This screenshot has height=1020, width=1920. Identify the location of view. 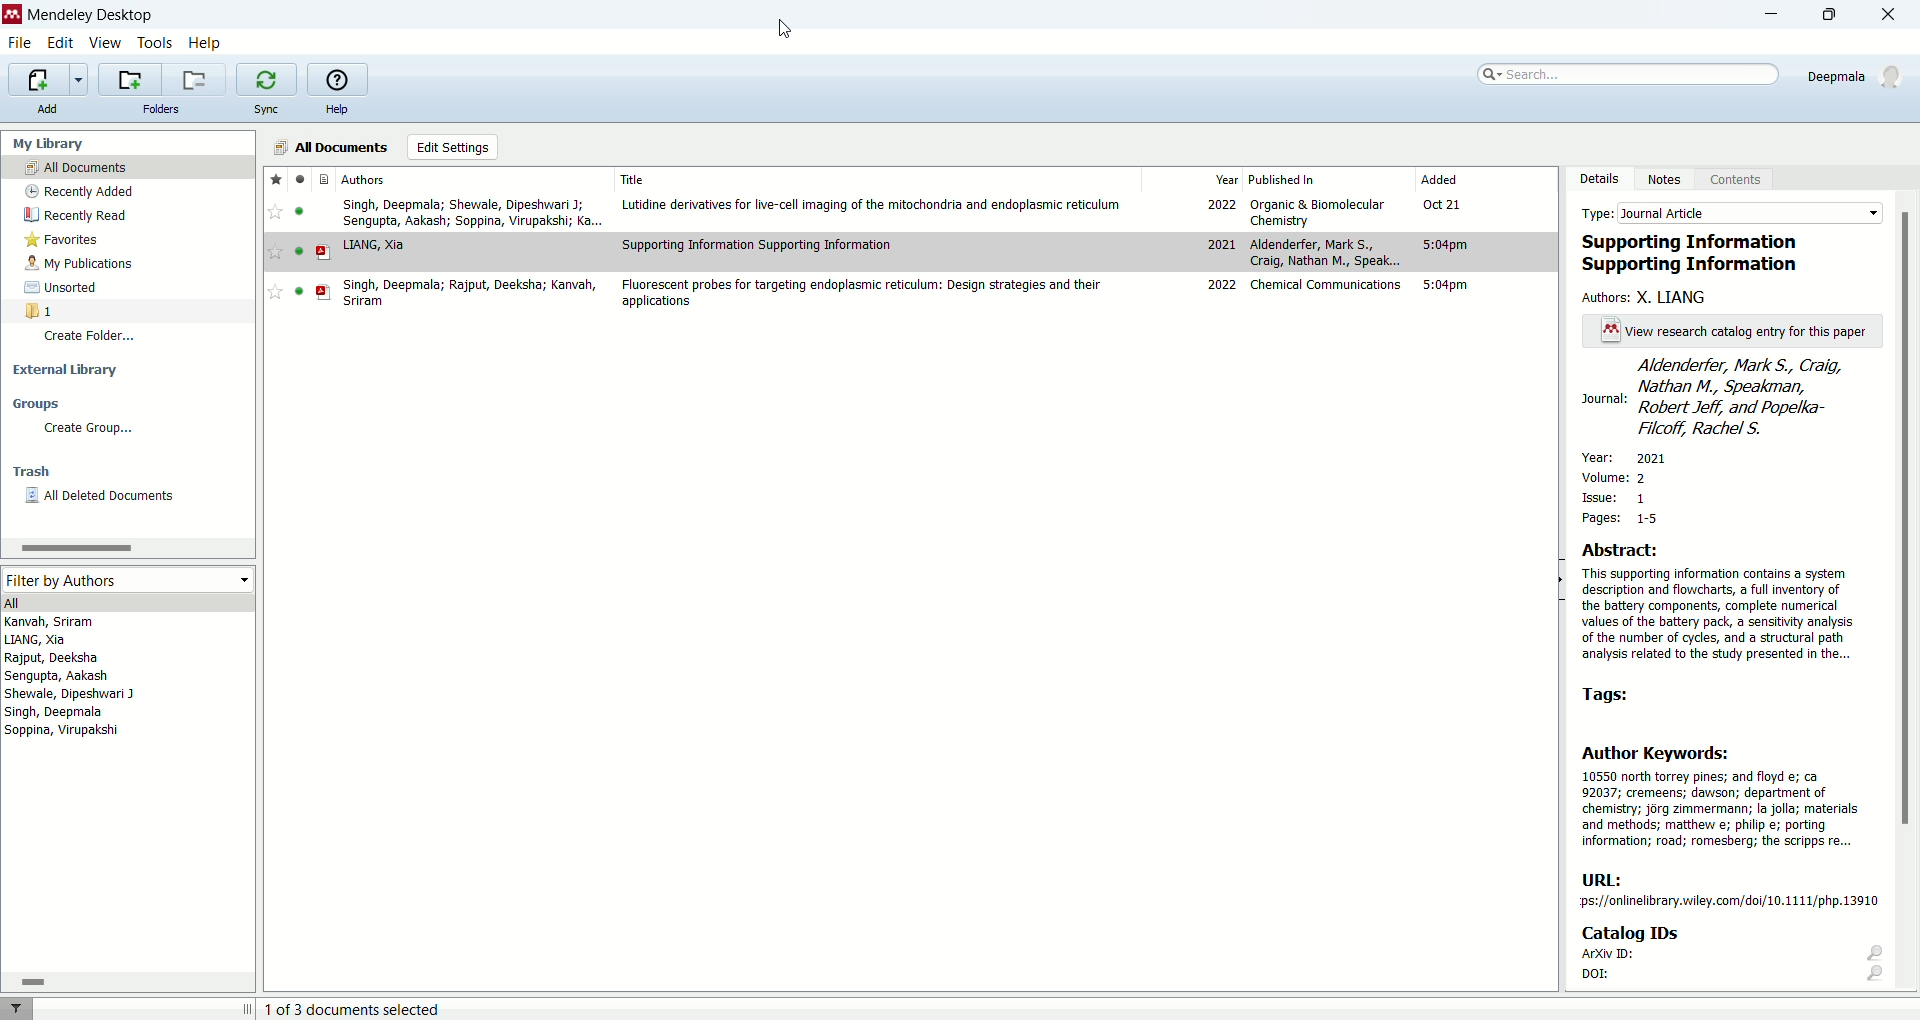
(105, 42).